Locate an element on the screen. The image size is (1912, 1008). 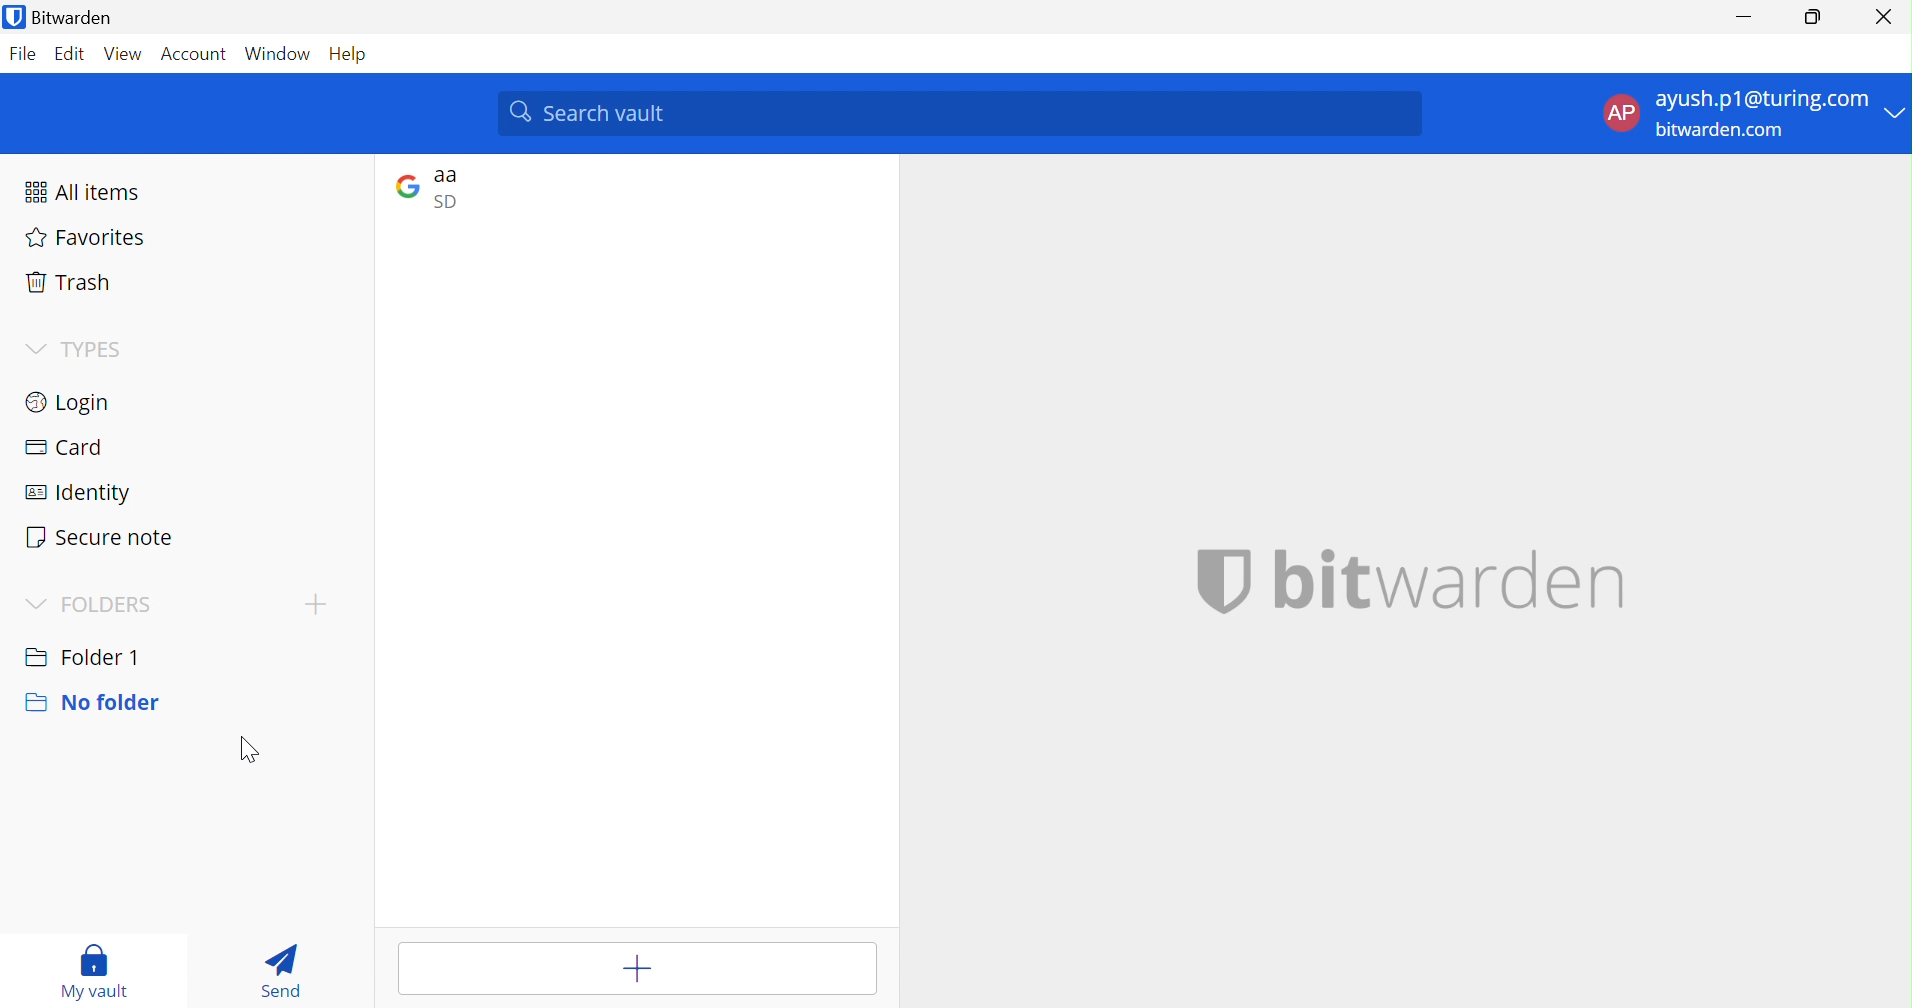
File is located at coordinates (25, 53).